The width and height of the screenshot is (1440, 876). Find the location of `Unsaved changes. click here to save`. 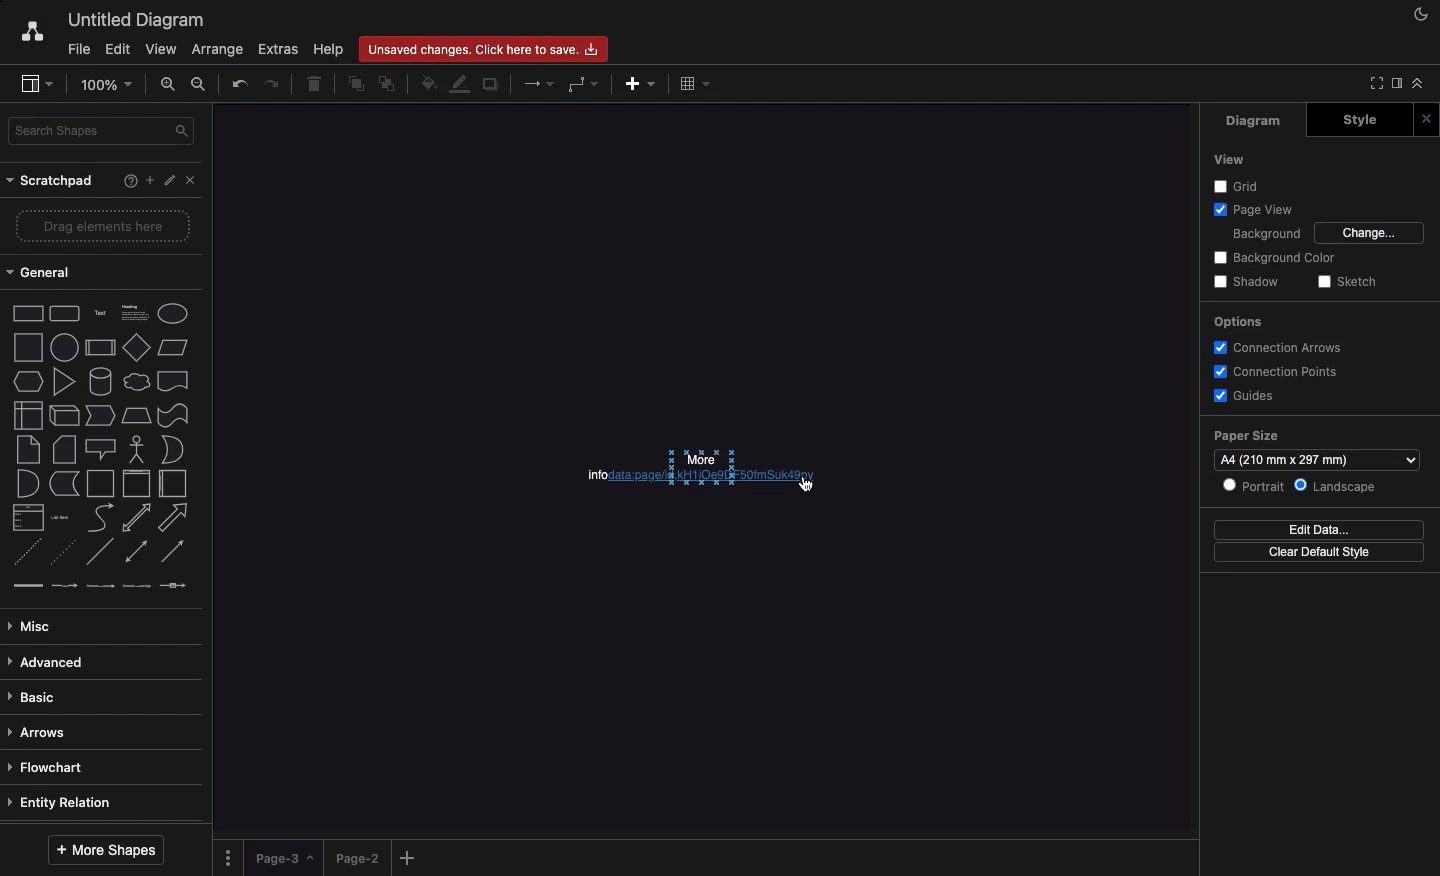

Unsaved changes. click here to save is located at coordinates (481, 48).